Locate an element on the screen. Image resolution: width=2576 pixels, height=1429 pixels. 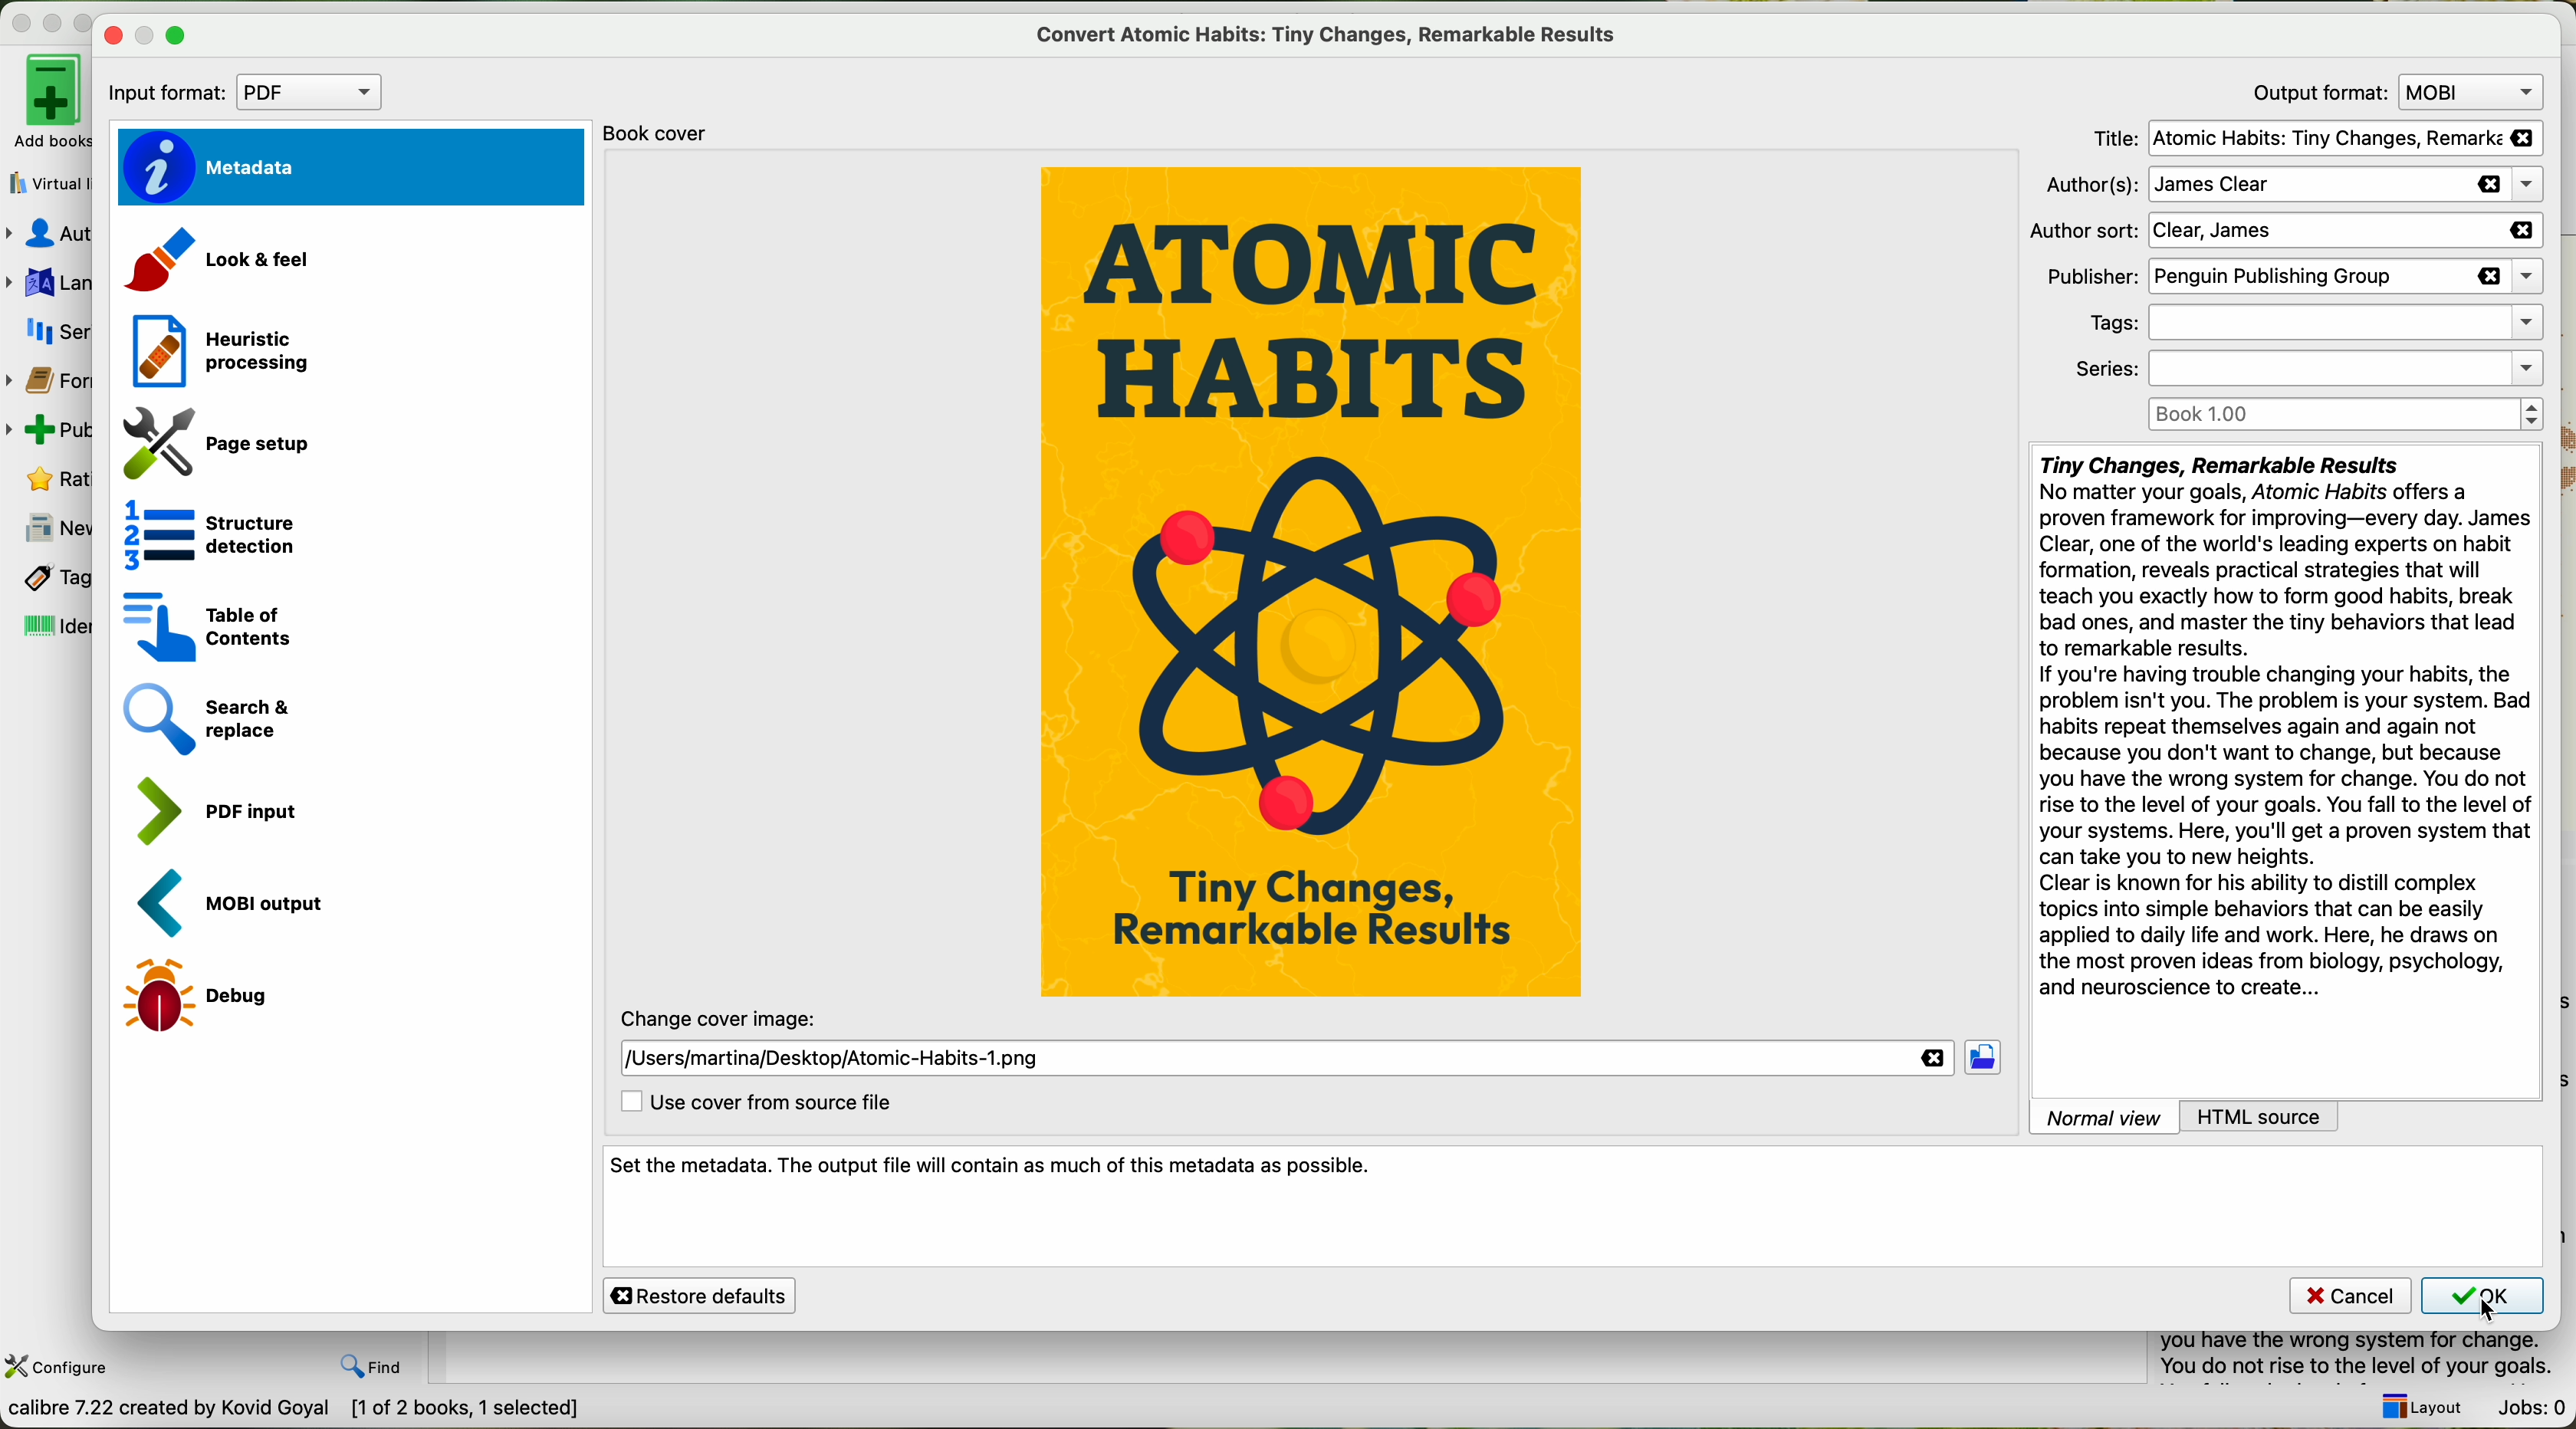
title is located at coordinates (2317, 140).